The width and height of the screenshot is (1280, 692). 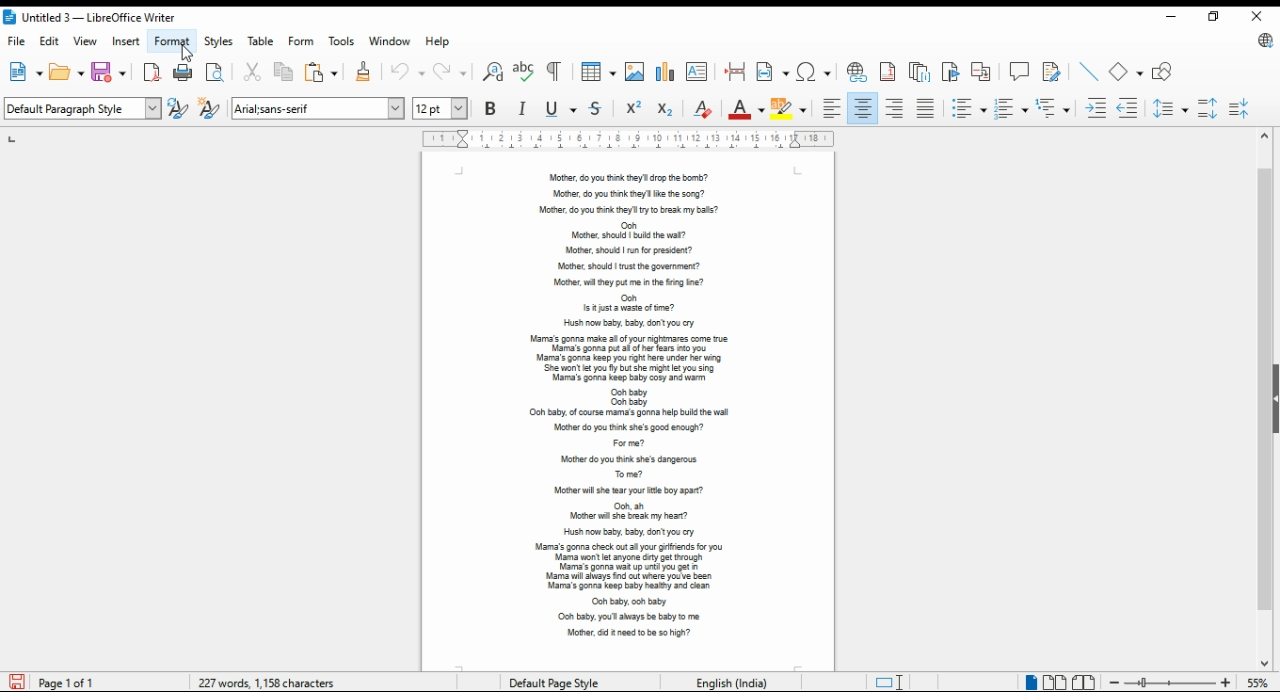 I want to click on toggle formatting marks, so click(x=556, y=72).